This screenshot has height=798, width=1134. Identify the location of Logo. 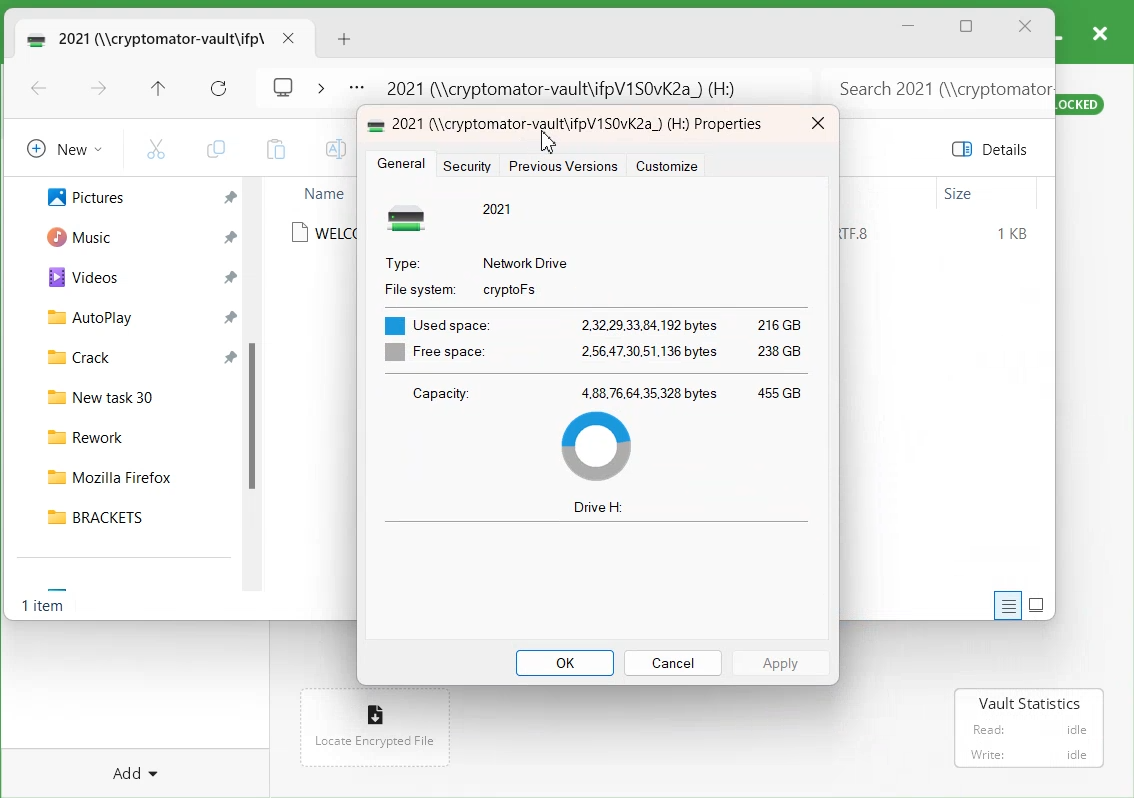
(284, 85).